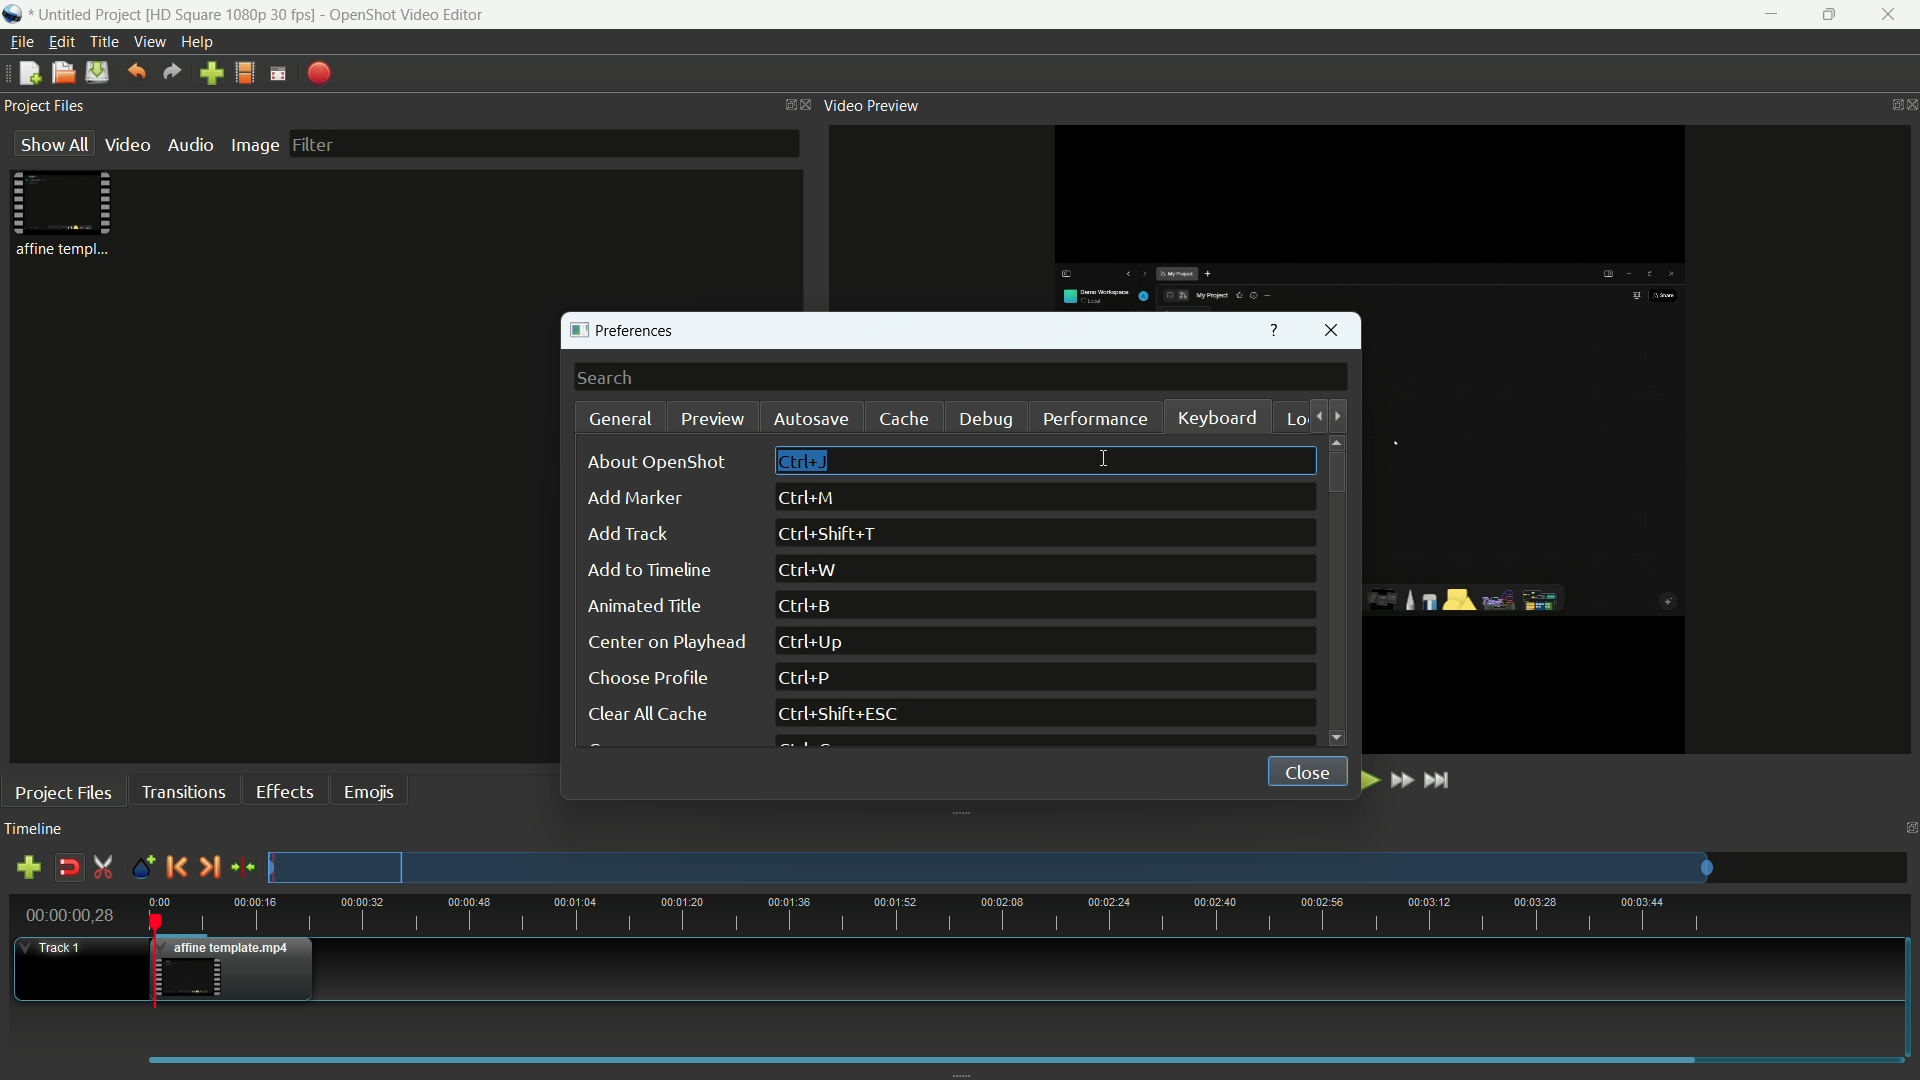 The image size is (1920, 1080). I want to click on clear all cache, so click(645, 716).